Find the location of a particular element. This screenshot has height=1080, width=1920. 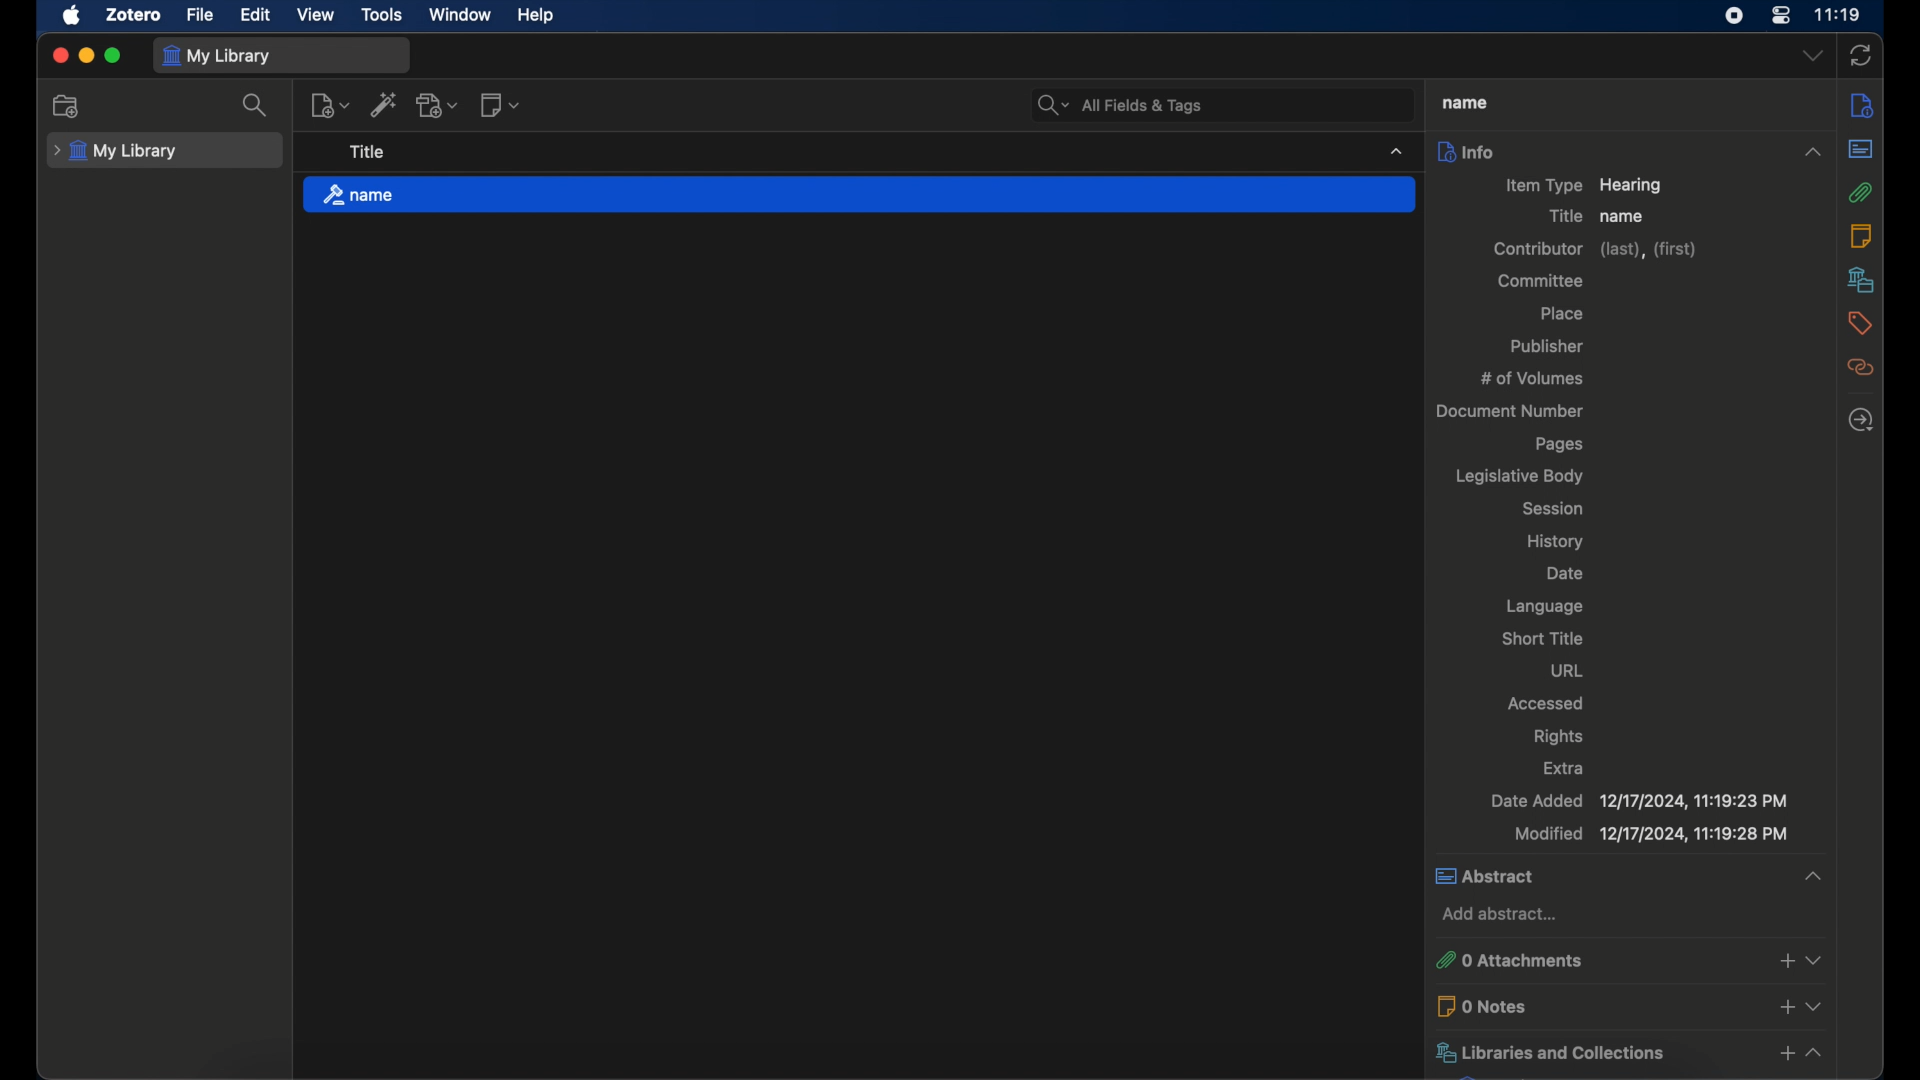

title is located at coordinates (1462, 101).